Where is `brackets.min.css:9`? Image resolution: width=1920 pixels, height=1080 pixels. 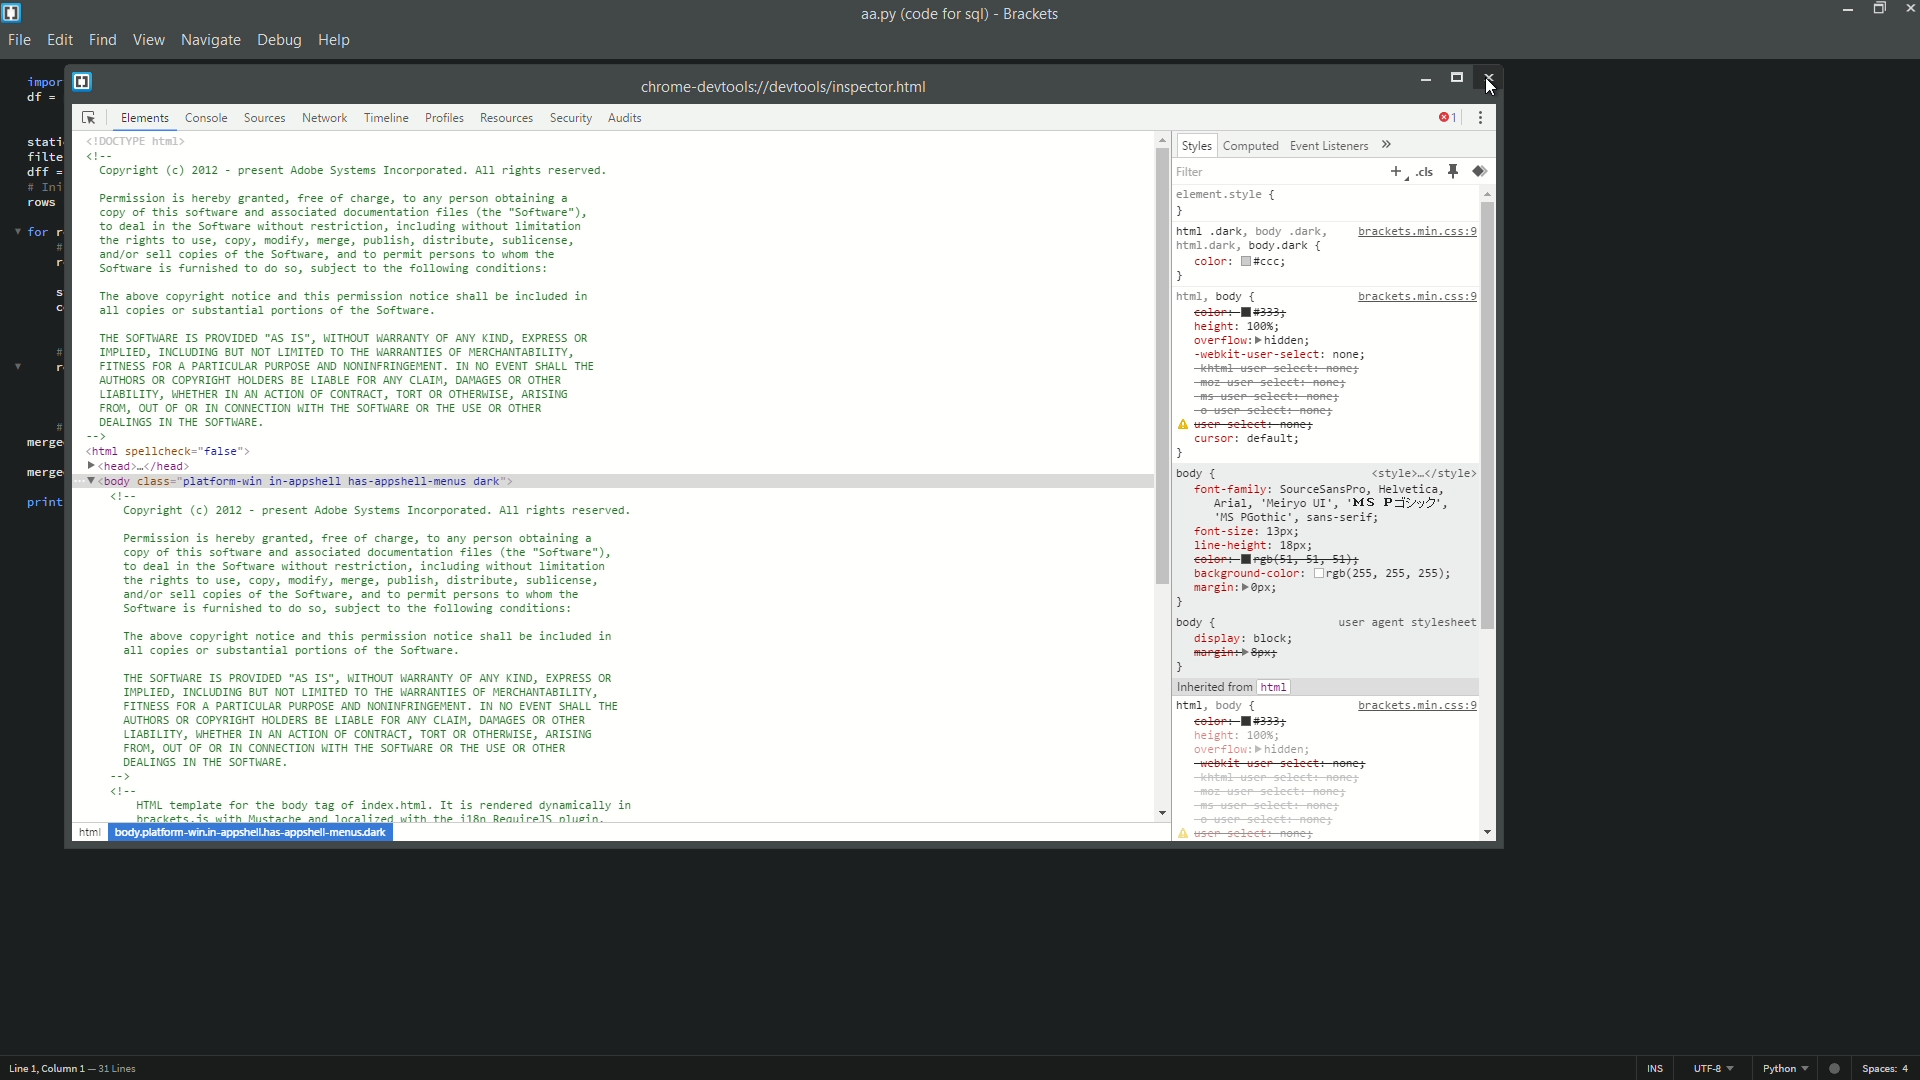
brackets.min.css:9 is located at coordinates (1415, 232).